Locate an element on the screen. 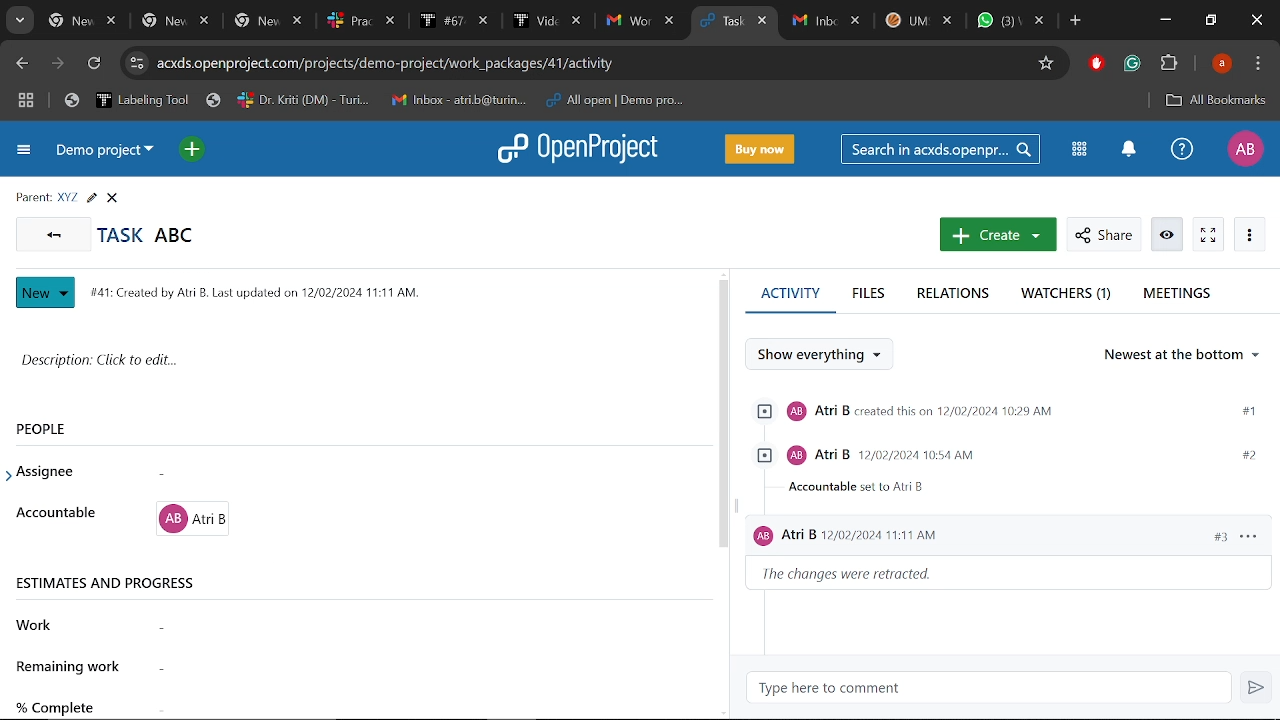 The height and width of the screenshot is (720, 1280). Project info is located at coordinates (251, 292).